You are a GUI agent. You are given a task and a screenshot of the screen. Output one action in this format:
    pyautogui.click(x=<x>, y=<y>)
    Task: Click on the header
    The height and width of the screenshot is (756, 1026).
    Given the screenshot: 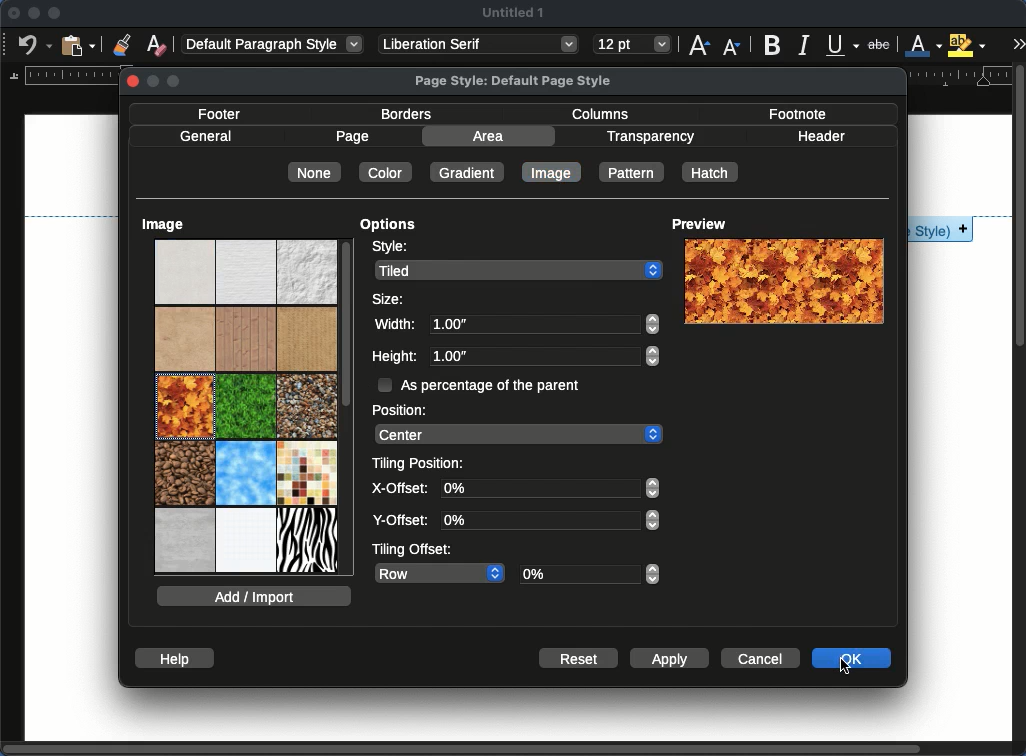 What is the action you would take?
    pyautogui.click(x=821, y=136)
    